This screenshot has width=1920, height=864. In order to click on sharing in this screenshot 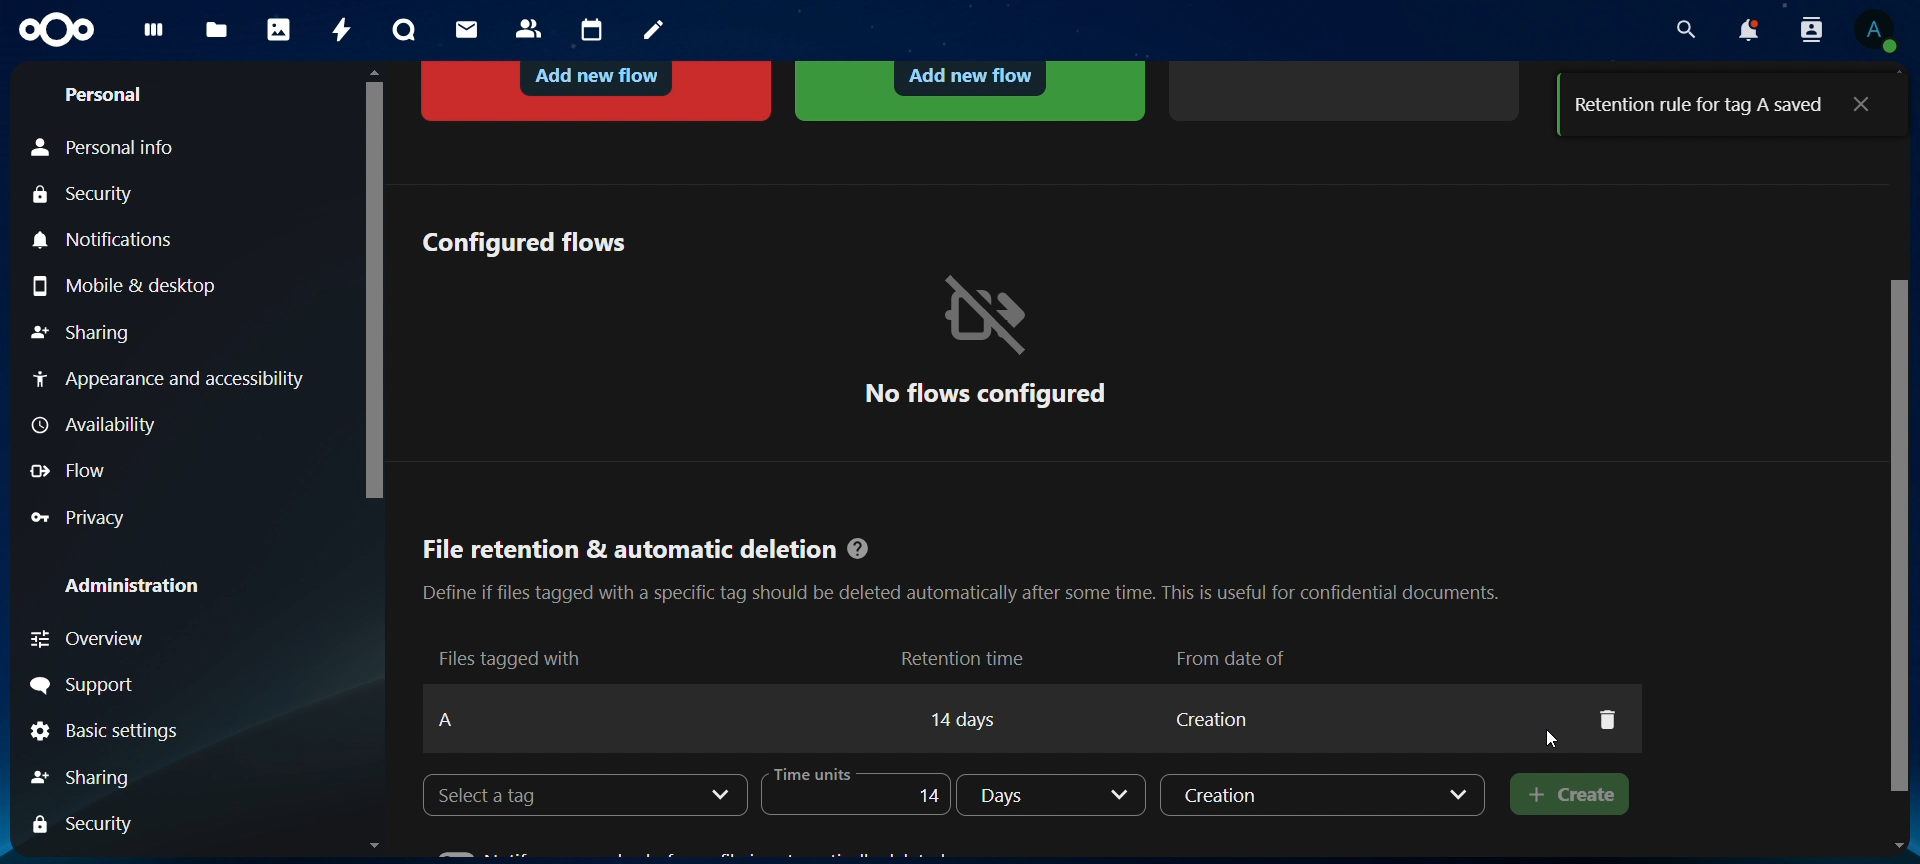, I will do `click(103, 775)`.